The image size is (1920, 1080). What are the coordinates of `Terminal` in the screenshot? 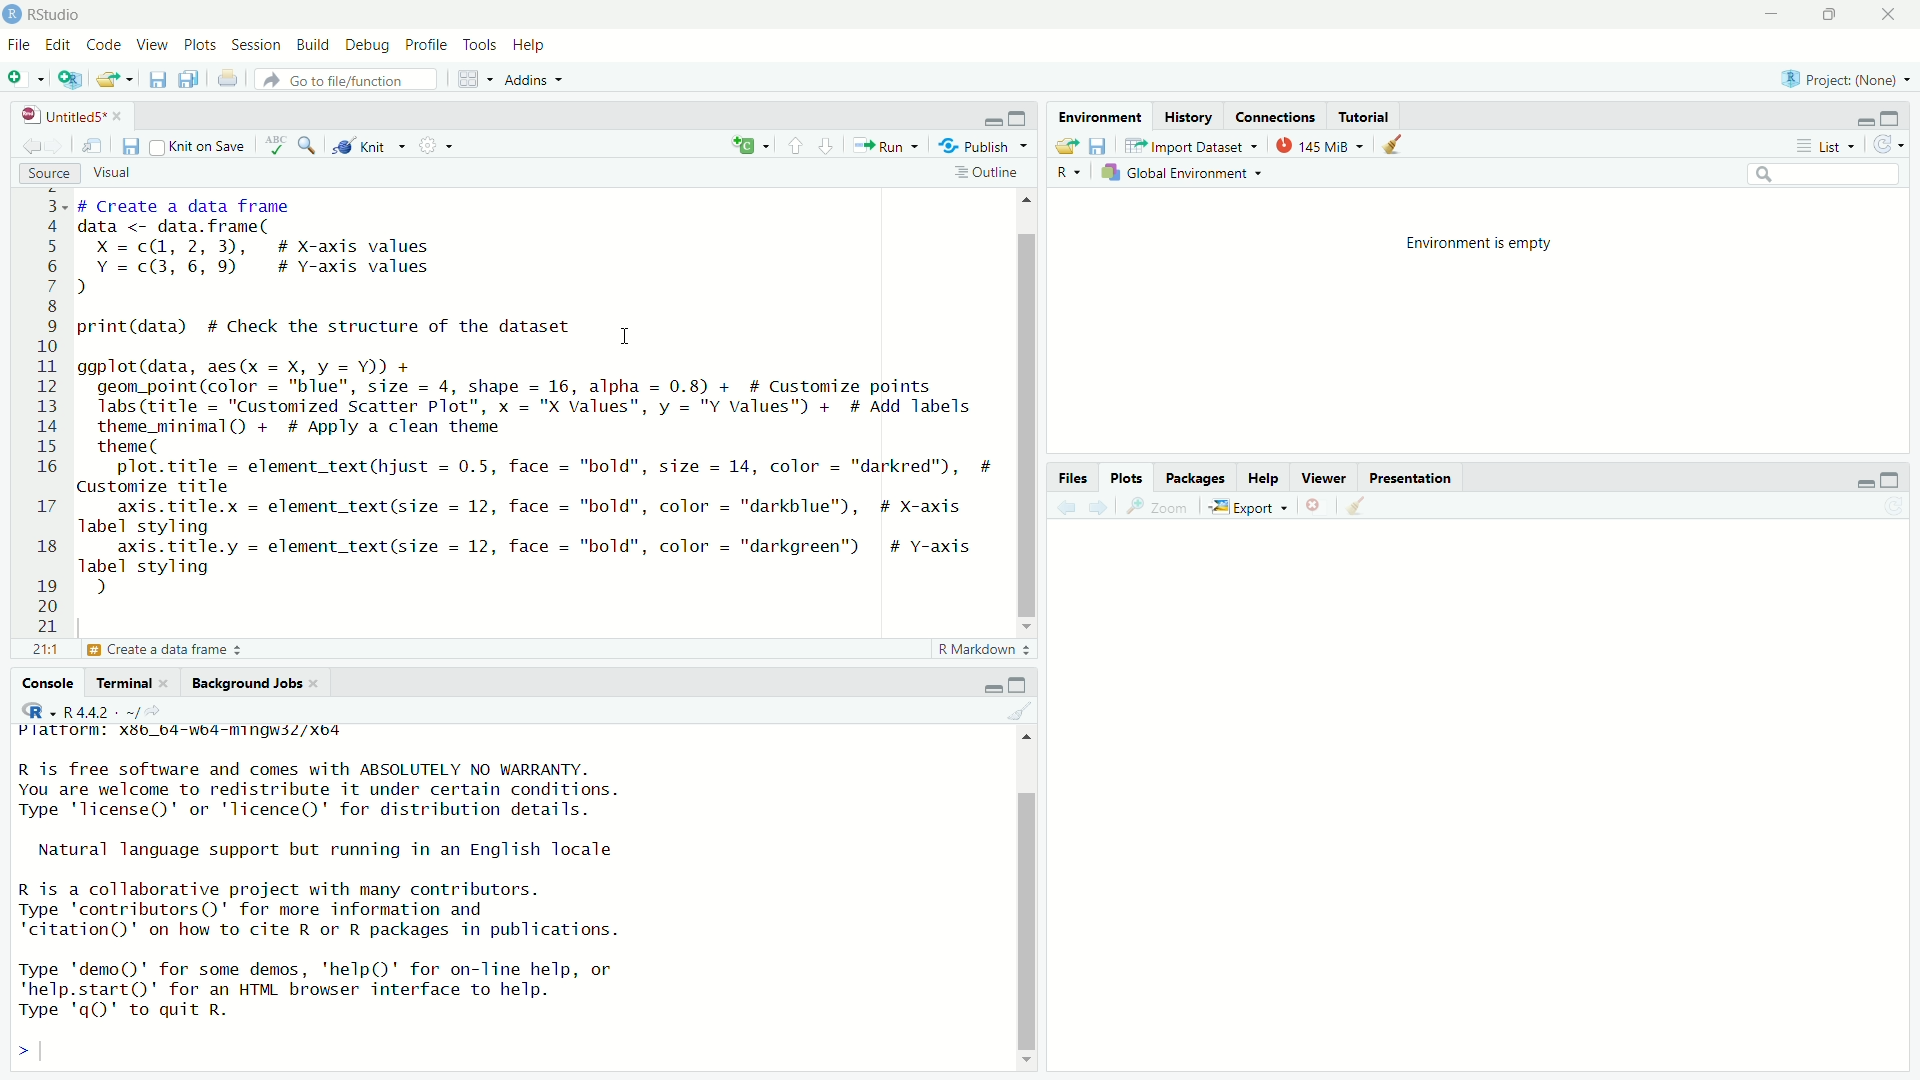 It's located at (132, 683).